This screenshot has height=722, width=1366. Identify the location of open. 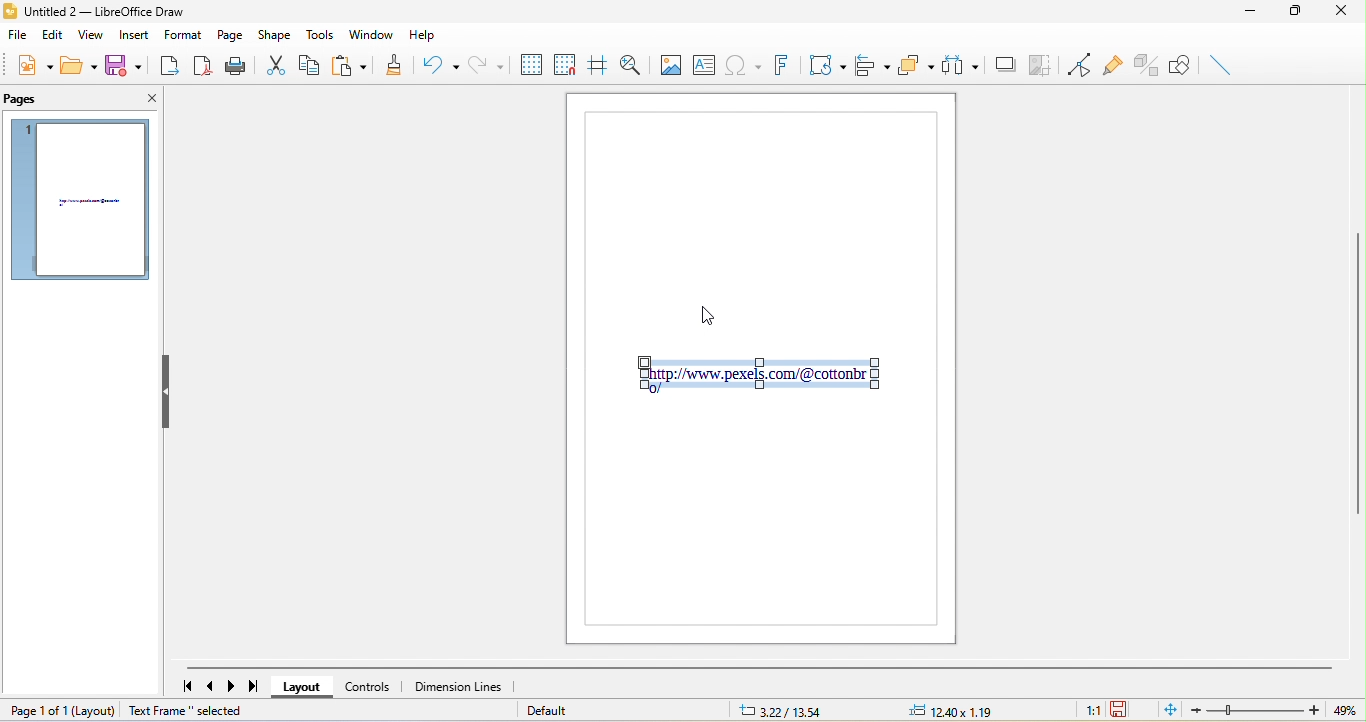
(77, 69).